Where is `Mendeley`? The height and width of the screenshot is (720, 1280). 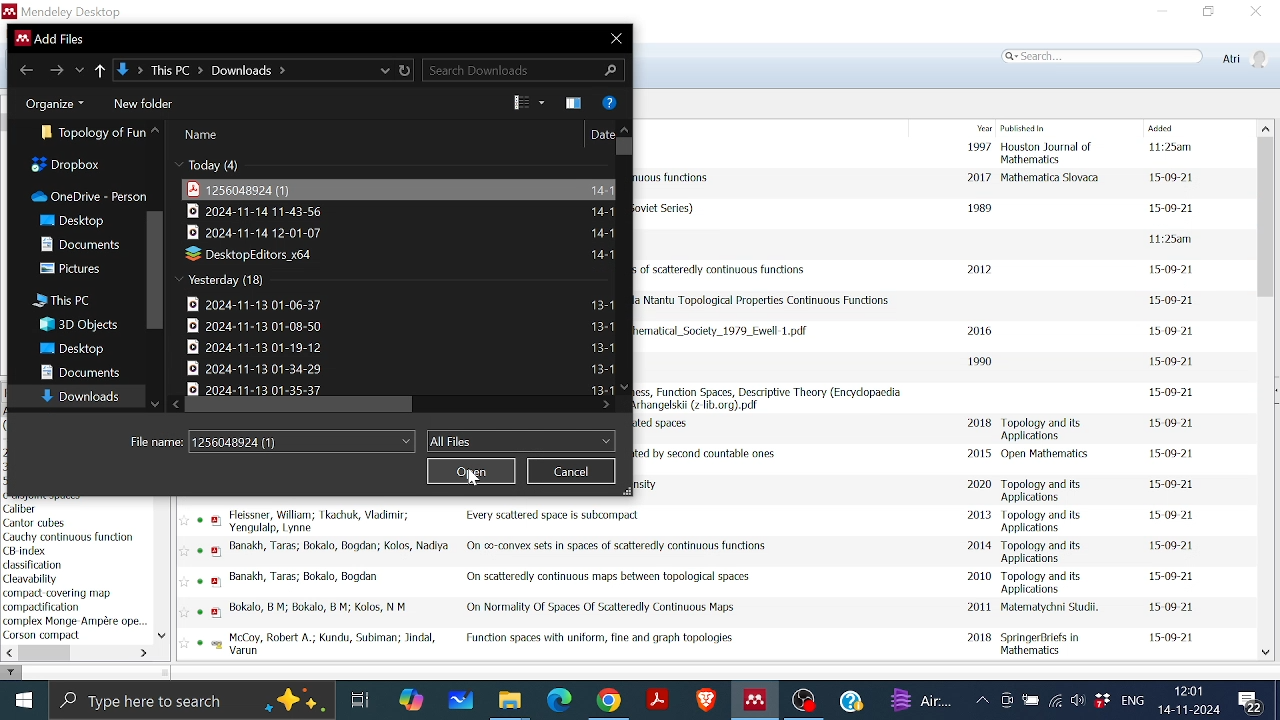
Mendeley is located at coordinates (757, 701).